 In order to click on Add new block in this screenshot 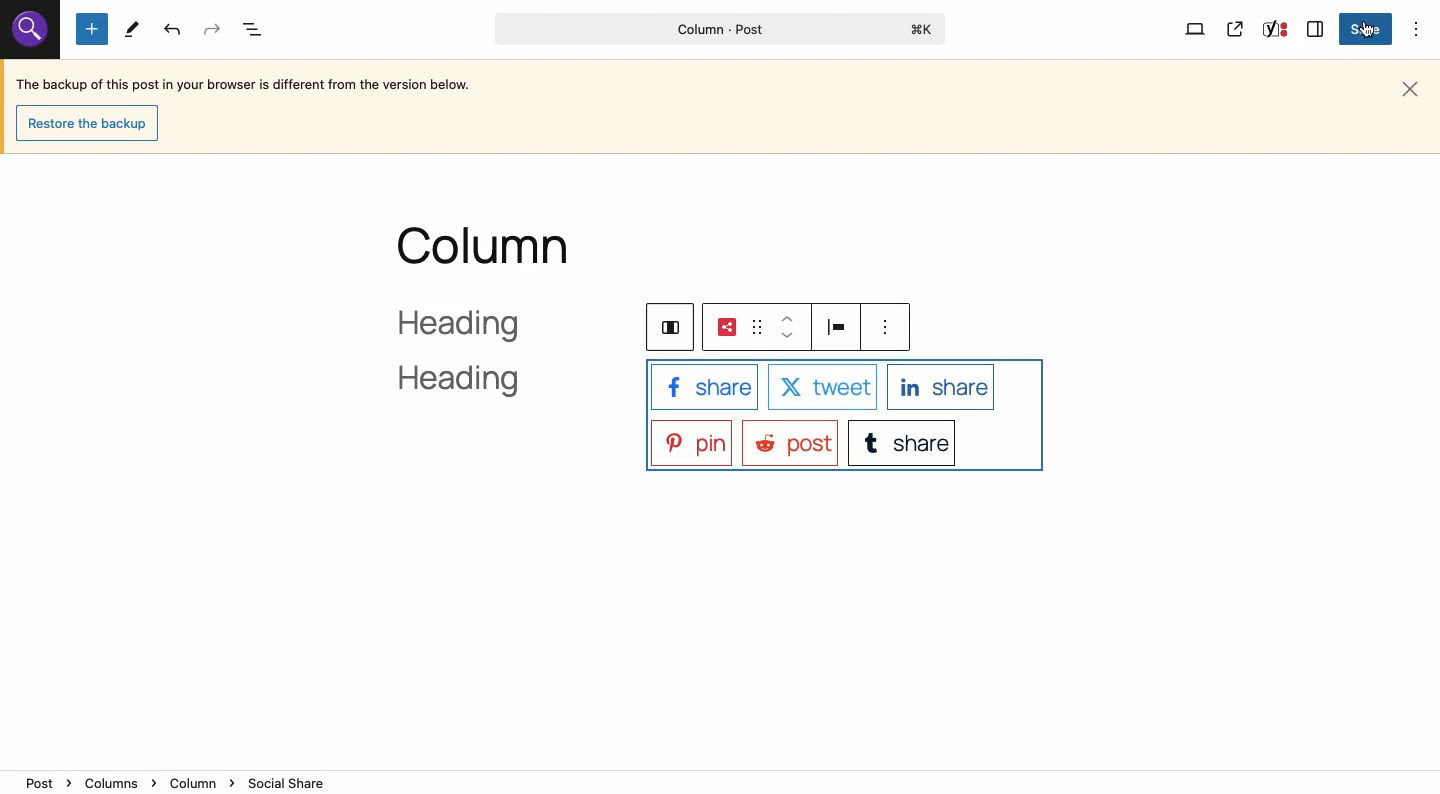, I will do `click(92, 30)`.